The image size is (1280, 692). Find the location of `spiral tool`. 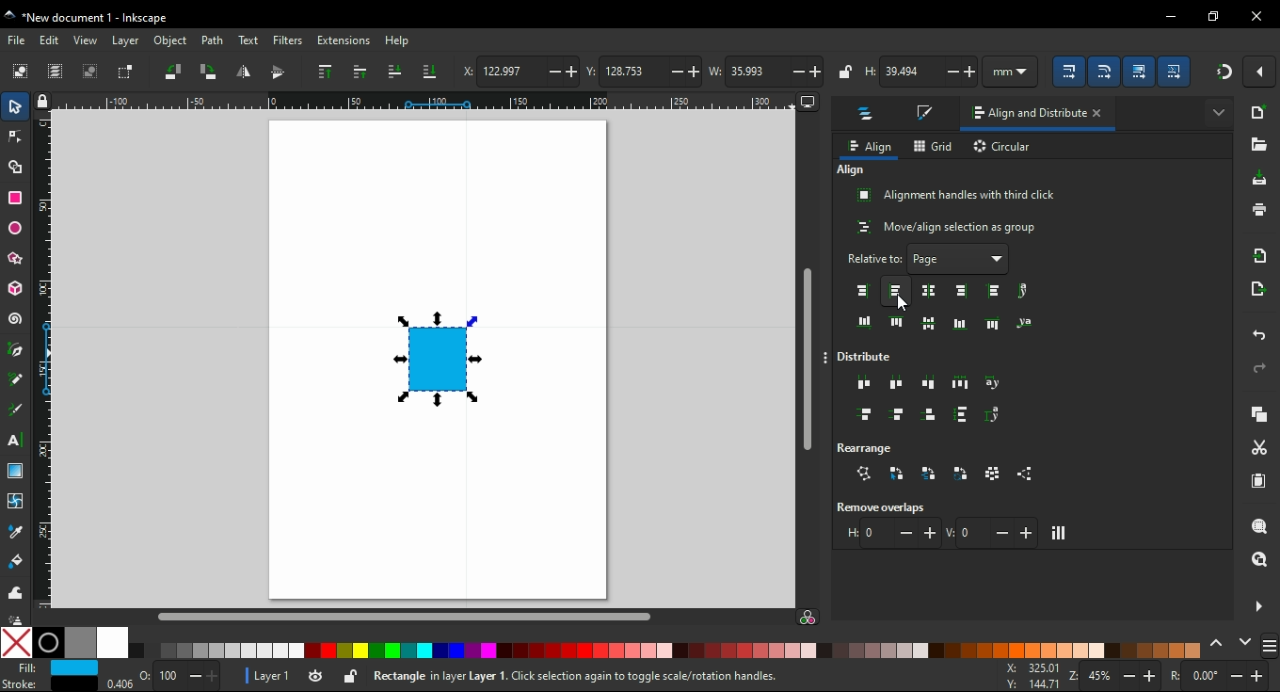

spiral tool is located at coordinates (18, 321).